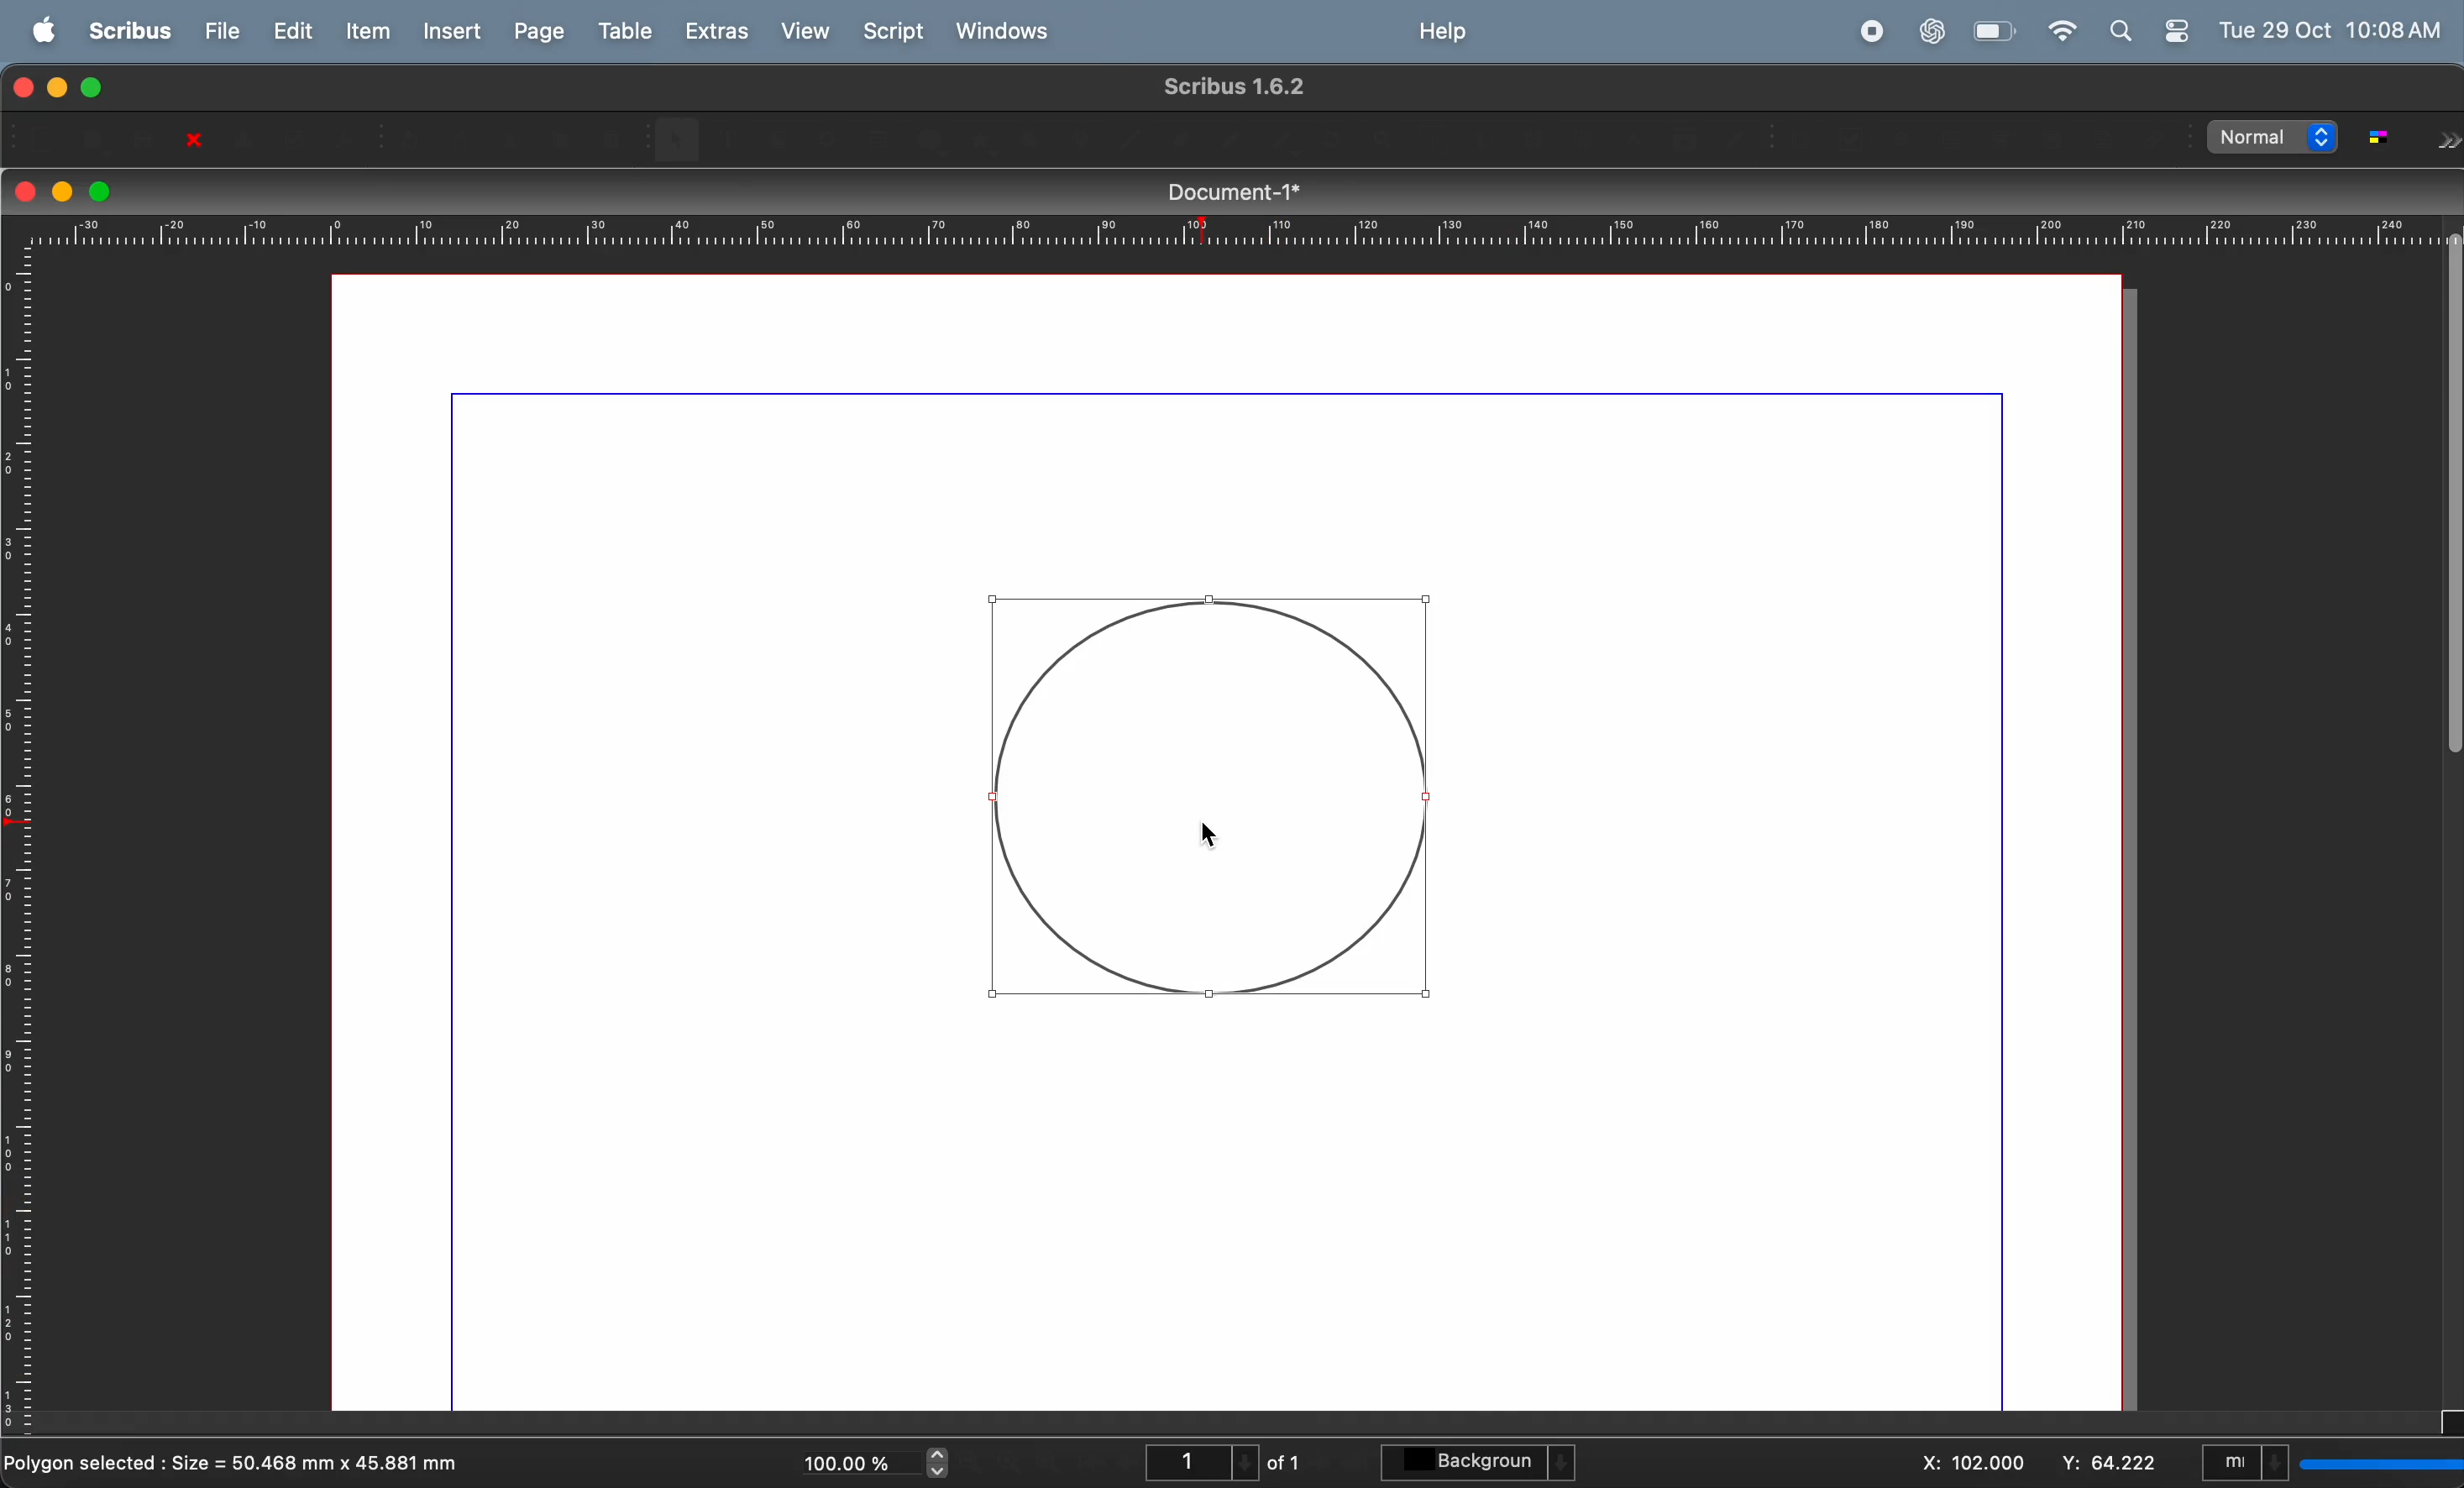  Describe the element at coordinates (2330, 1457) in the screenshot. I see `select current unit` at that location.